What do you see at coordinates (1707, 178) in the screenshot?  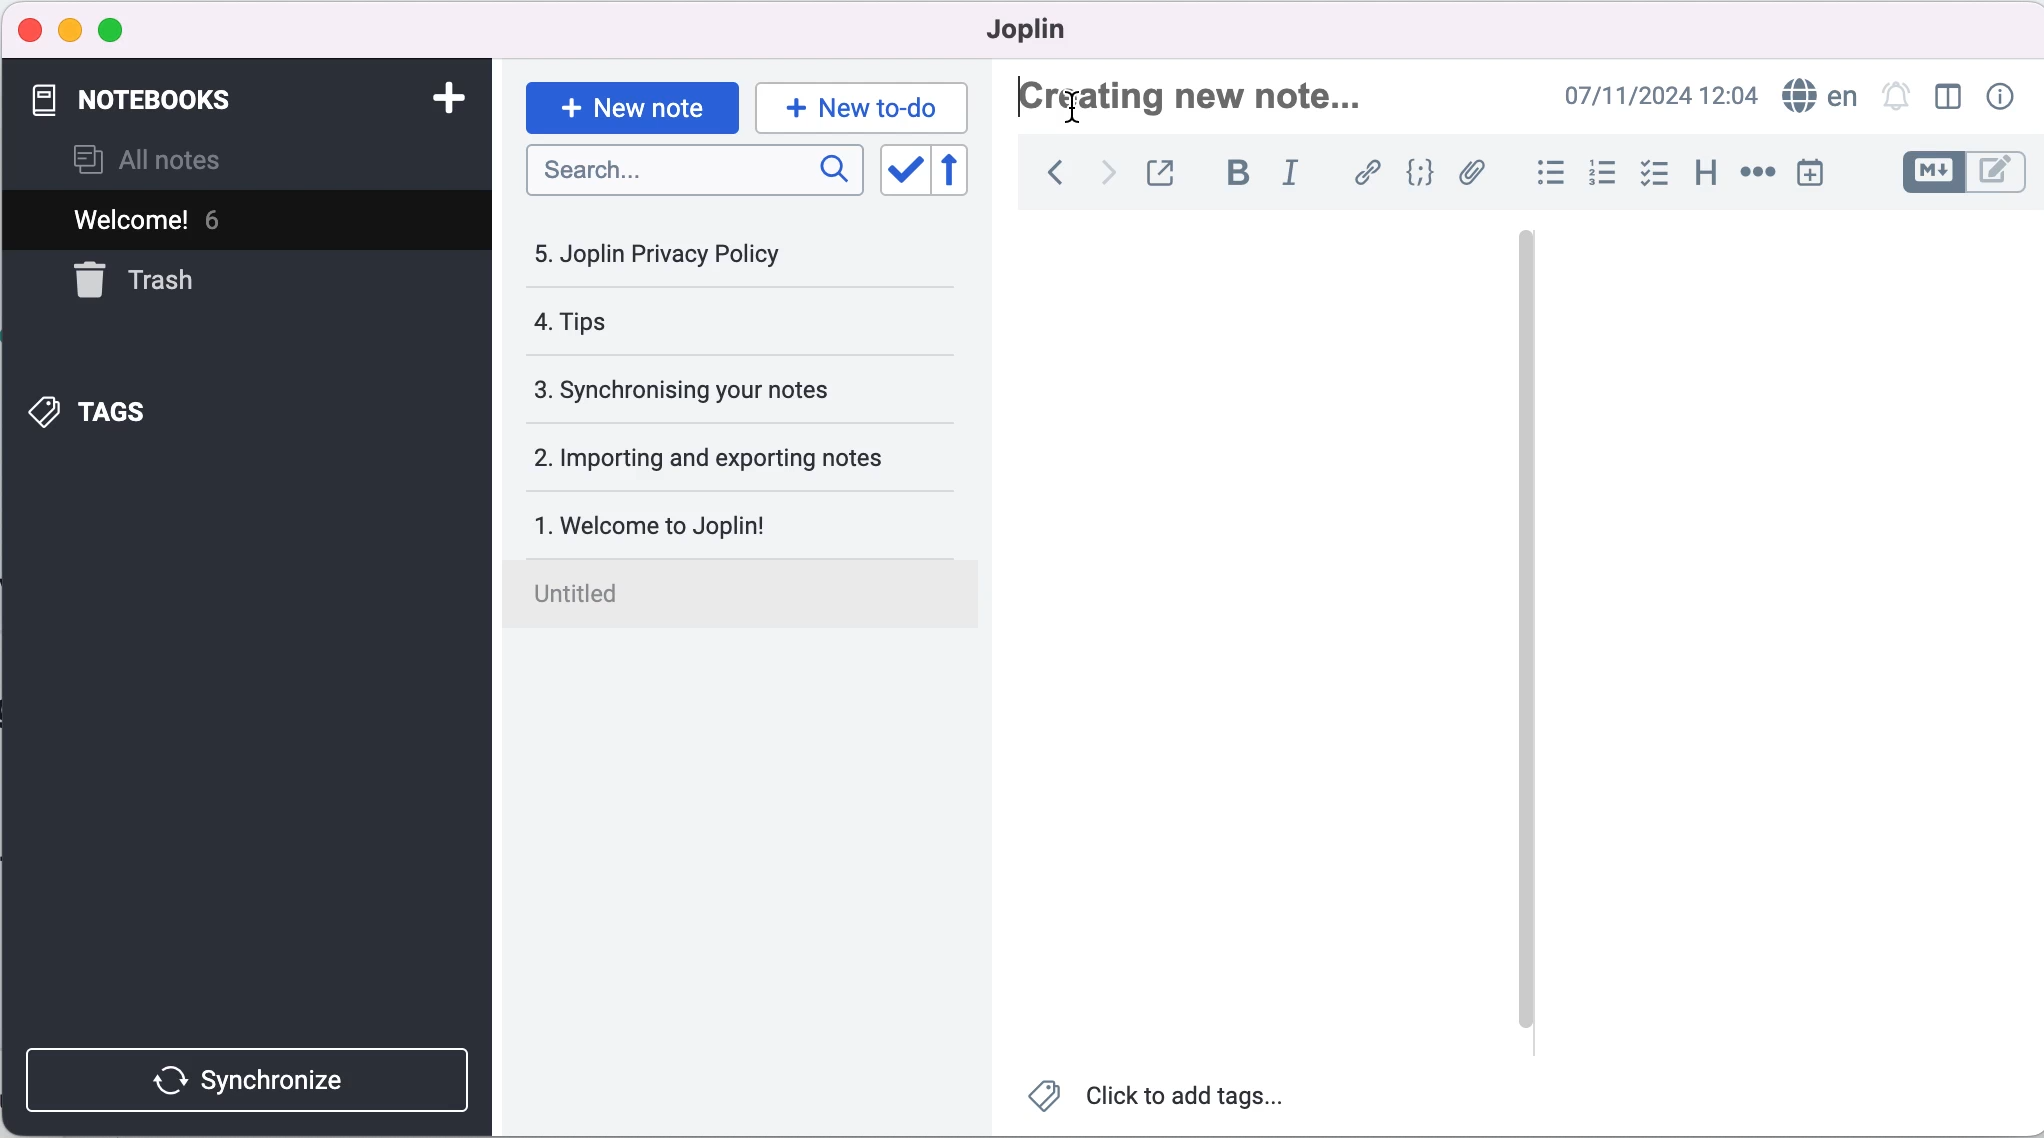 I see `heading` at bounding box center [1707, 178].